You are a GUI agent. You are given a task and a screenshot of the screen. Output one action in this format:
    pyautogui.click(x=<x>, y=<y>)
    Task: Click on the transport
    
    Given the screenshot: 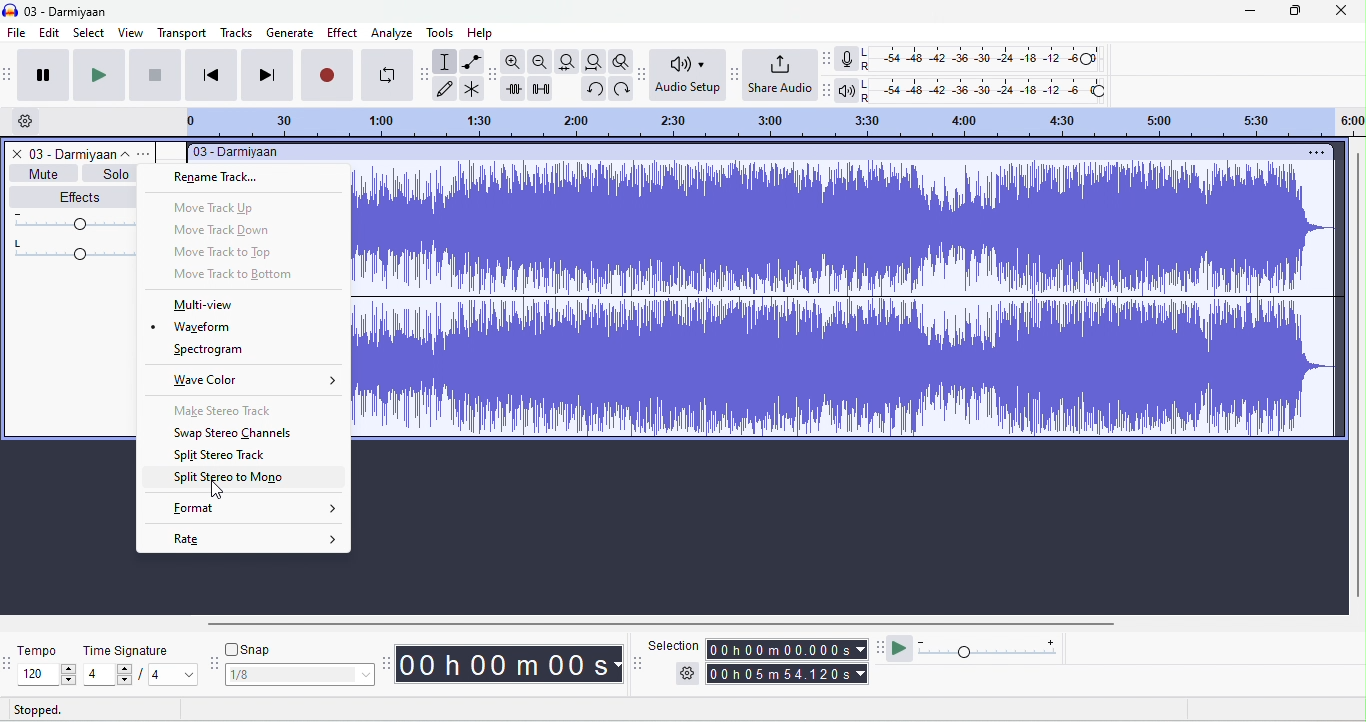 What is the action you would take?
    pyautogui.click(x=182, y=32)
    